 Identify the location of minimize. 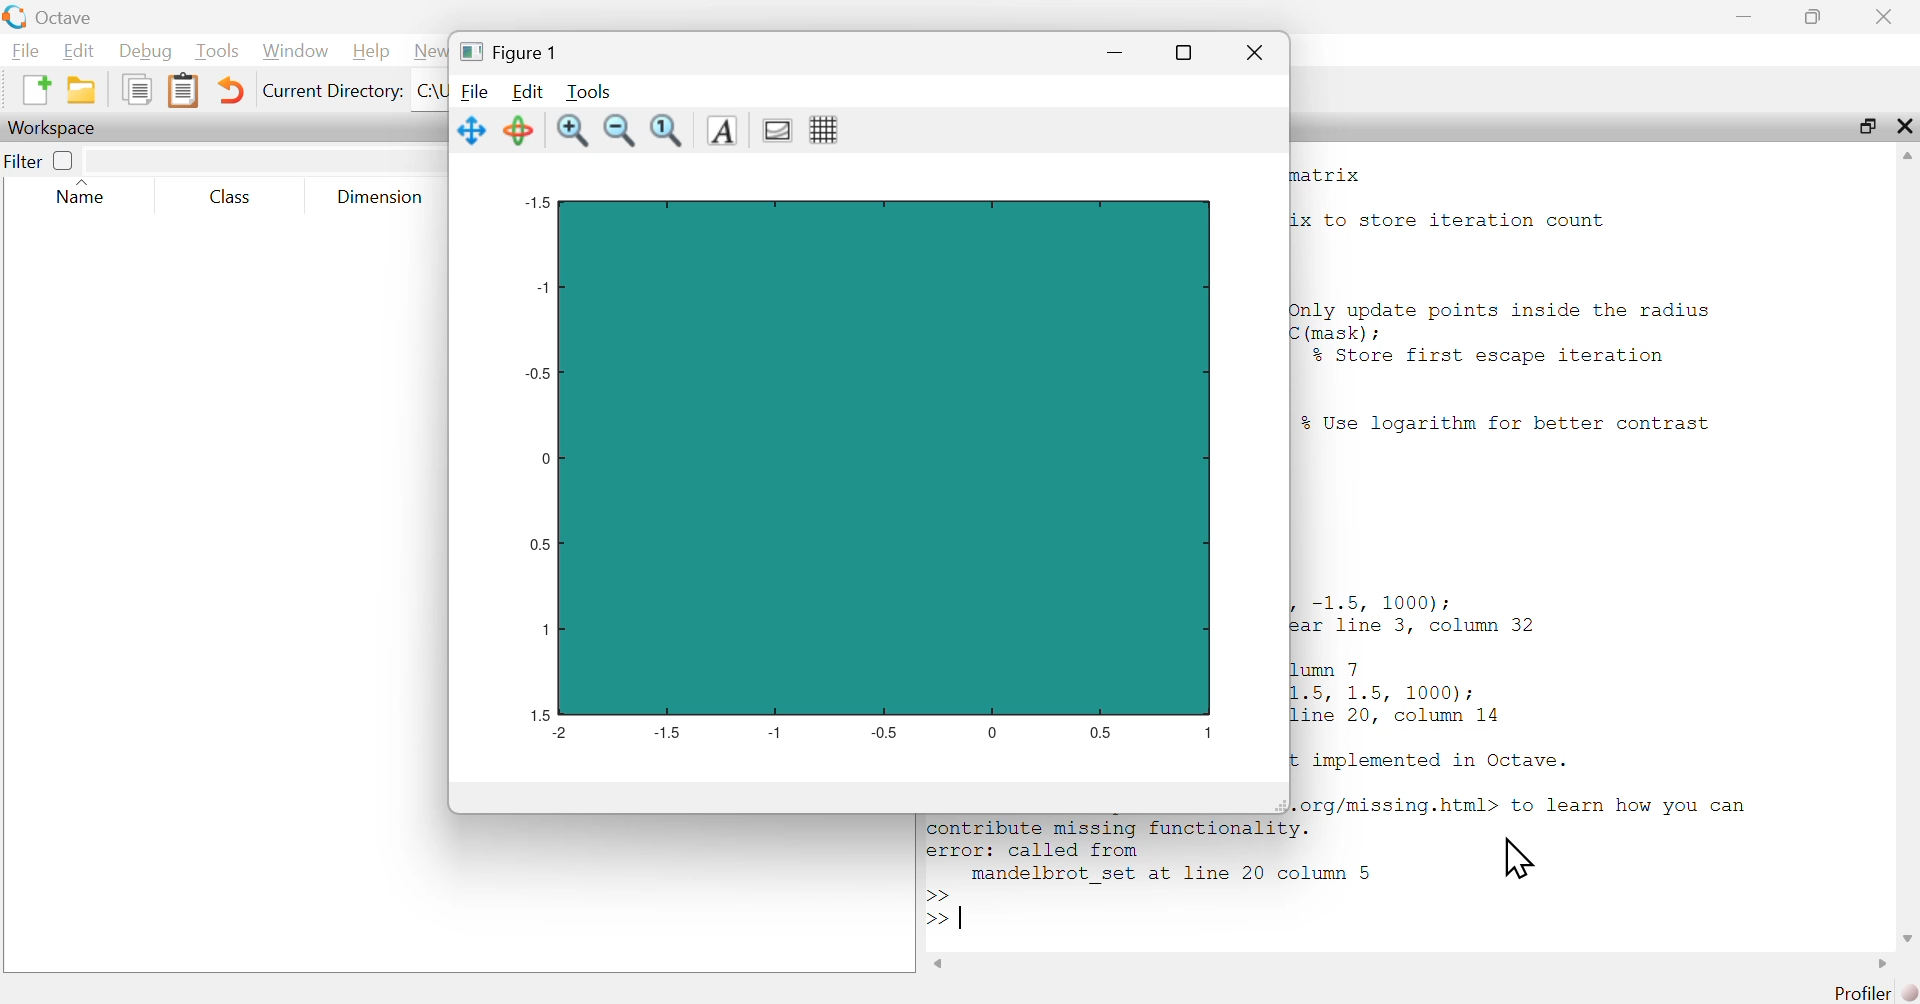
(1114, 55).